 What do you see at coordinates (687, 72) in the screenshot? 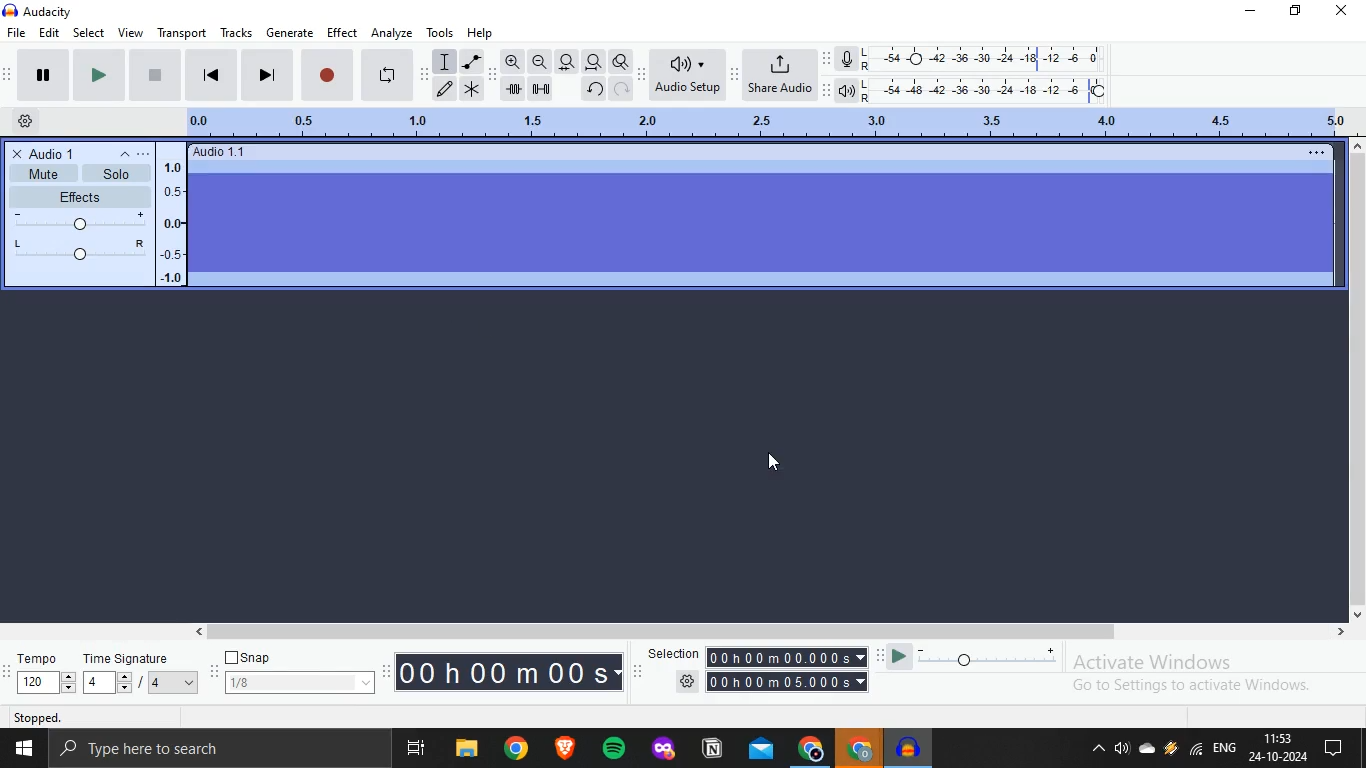
I see `Audio Setup` at bounding box center [687, 72].